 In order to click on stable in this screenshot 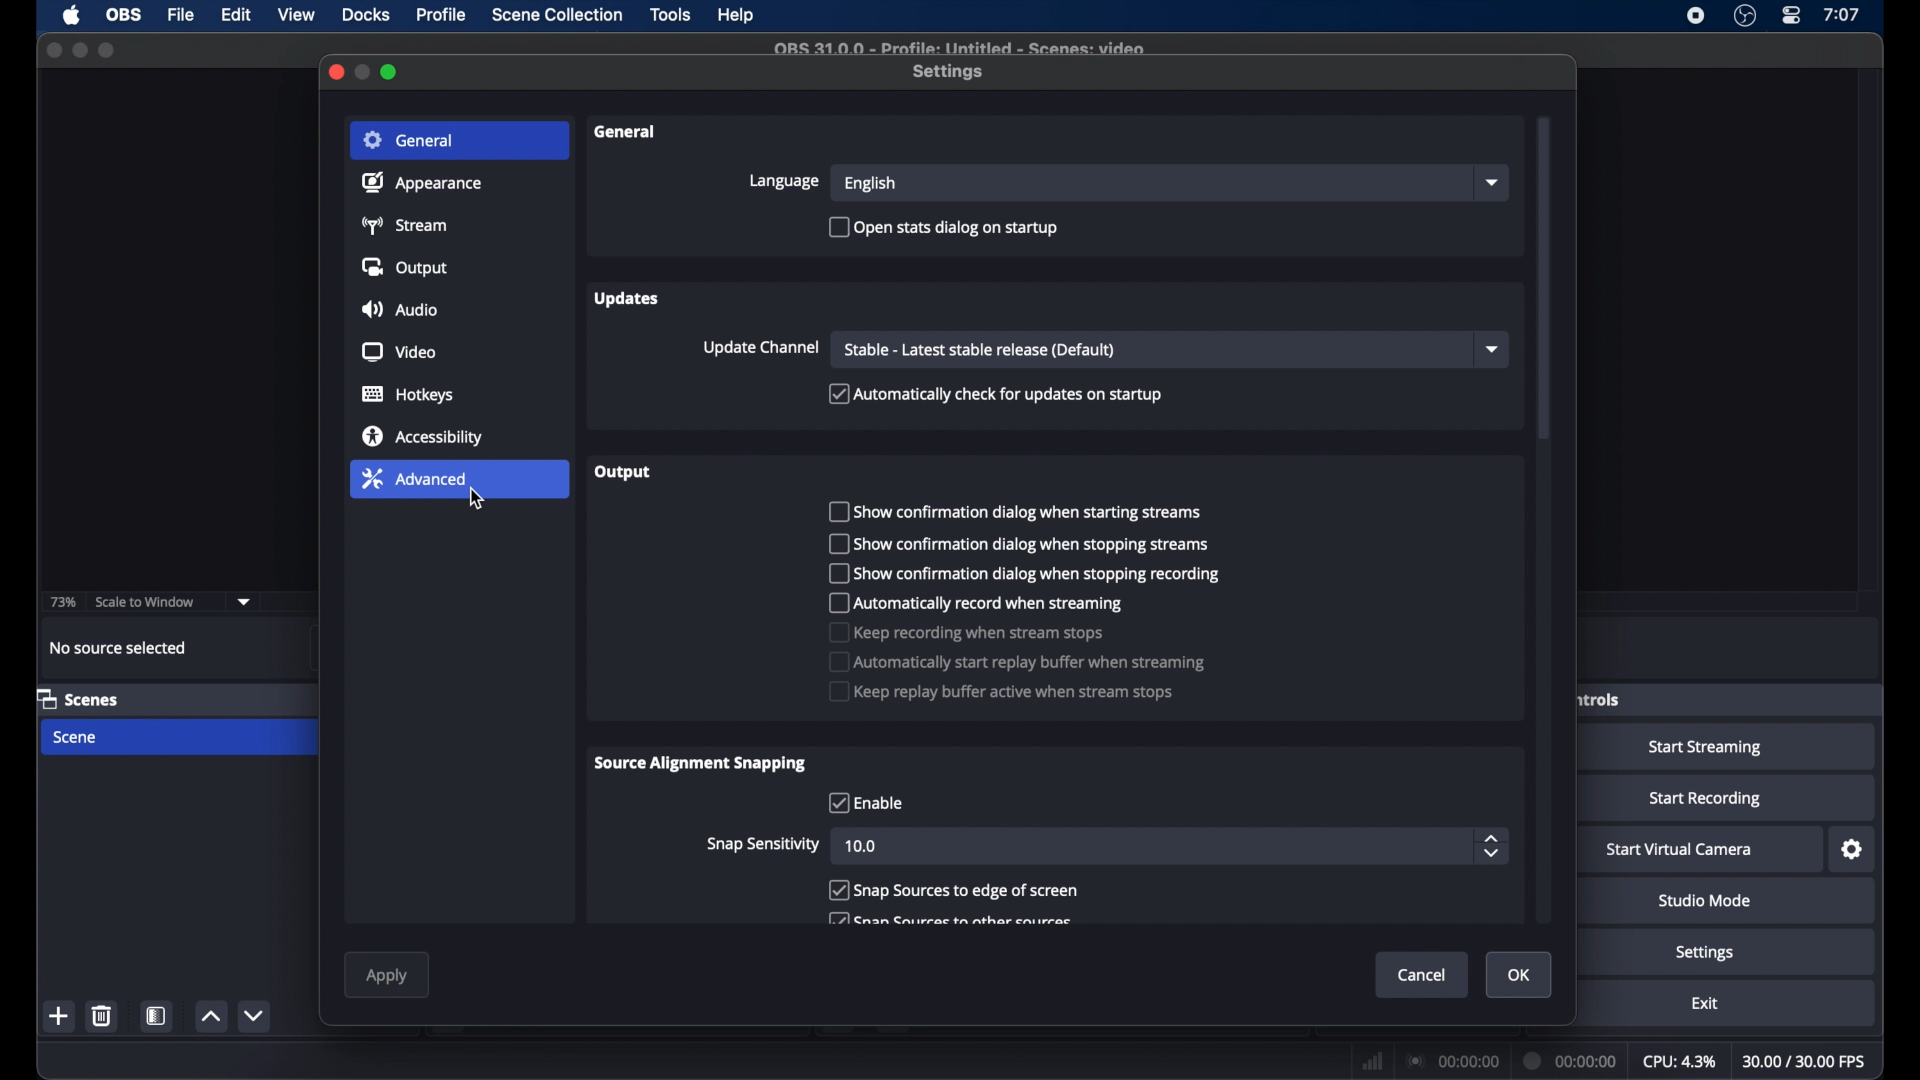, I will do `click(982, 350)`.